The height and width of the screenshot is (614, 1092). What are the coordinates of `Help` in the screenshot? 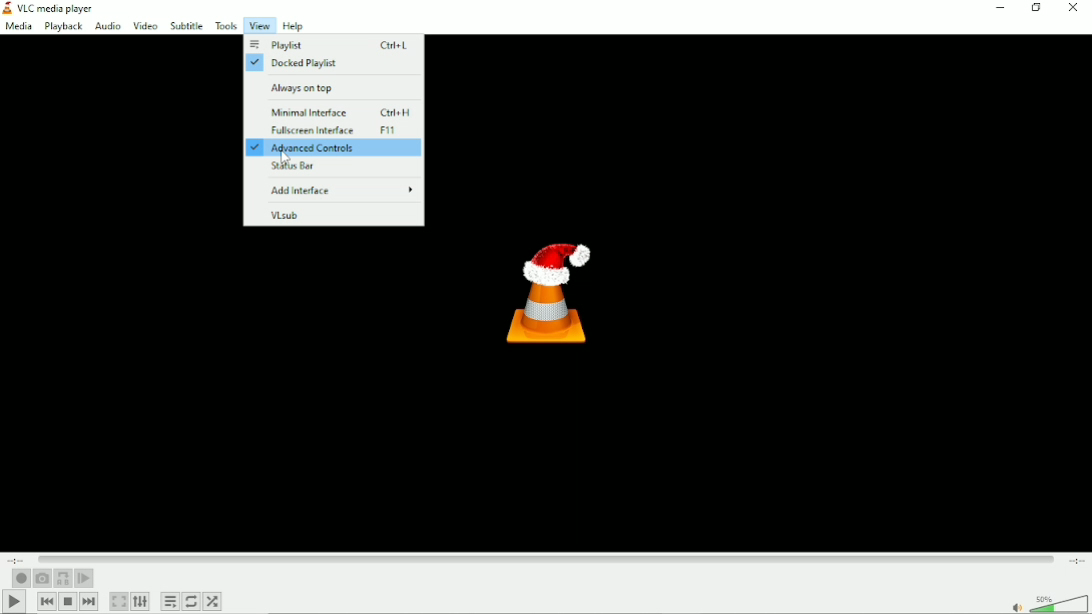 It's located at (300, 25).